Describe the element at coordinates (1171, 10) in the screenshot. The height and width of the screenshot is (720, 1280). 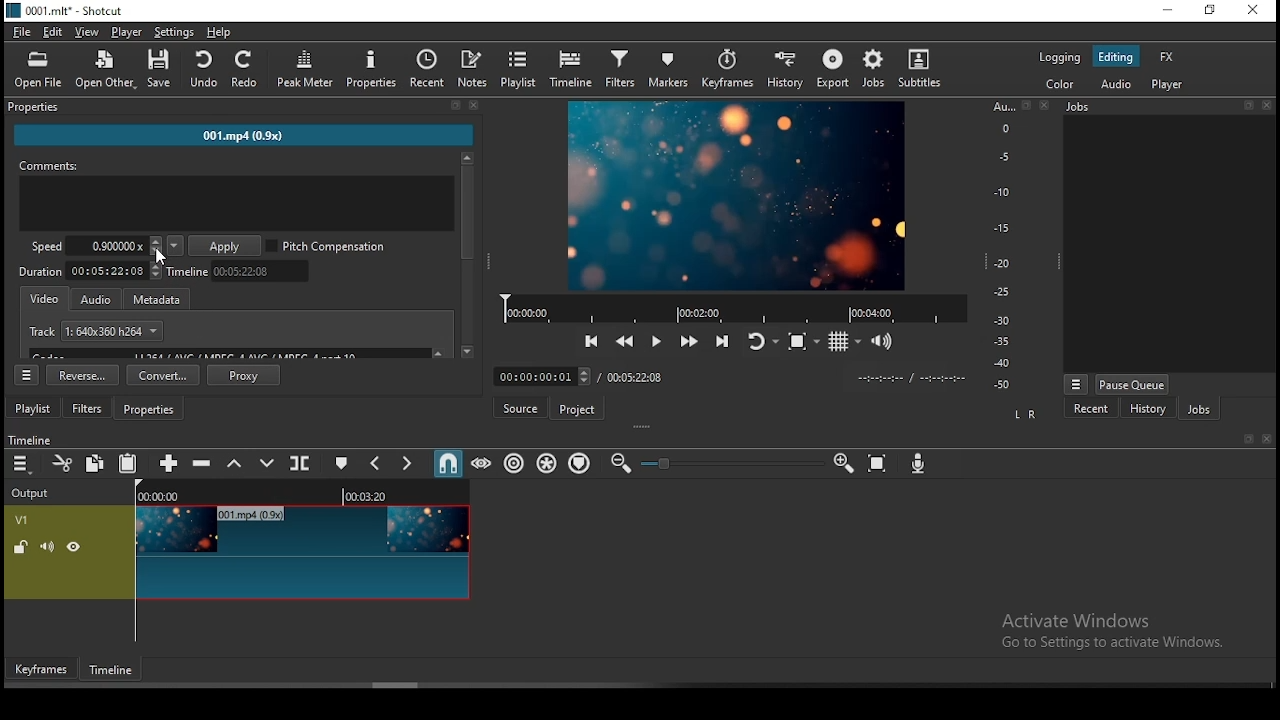
I see `minimize` at that location.